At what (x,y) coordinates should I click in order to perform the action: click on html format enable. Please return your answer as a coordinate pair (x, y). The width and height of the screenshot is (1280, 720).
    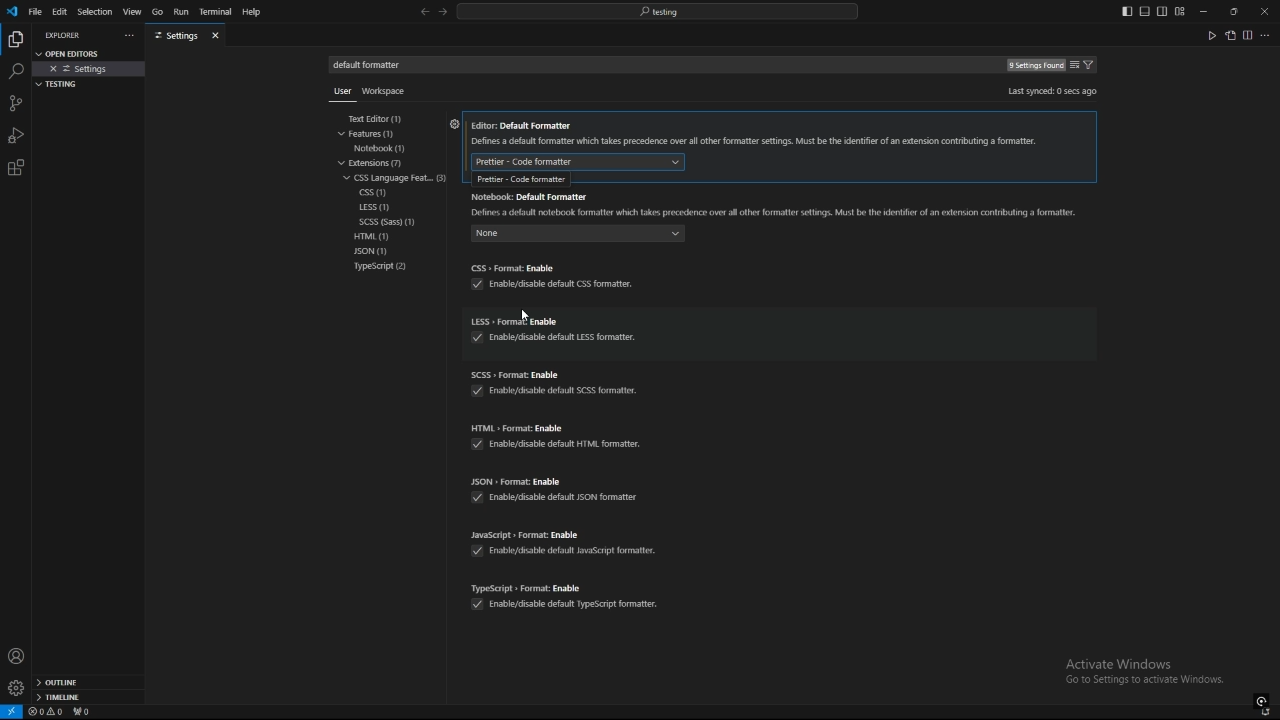
    Looking at the image, I should click on (559, 427).